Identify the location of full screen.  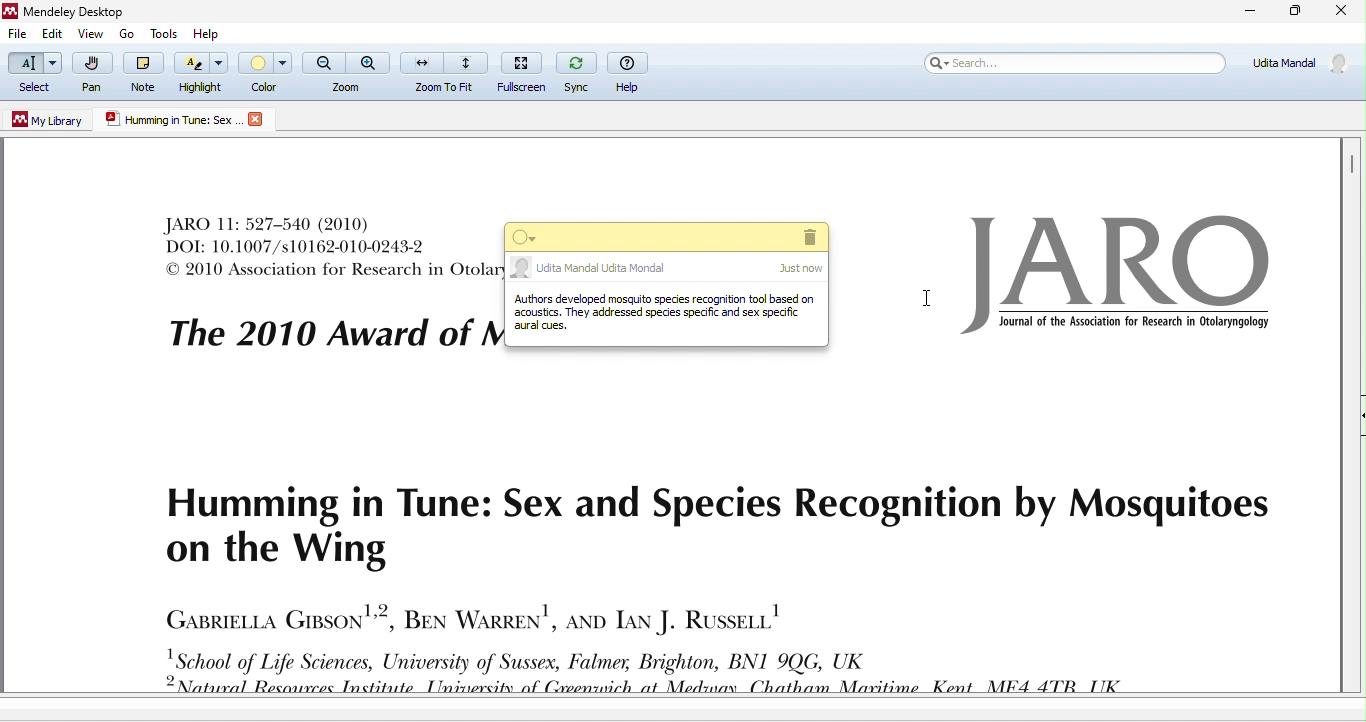
(526, 71).